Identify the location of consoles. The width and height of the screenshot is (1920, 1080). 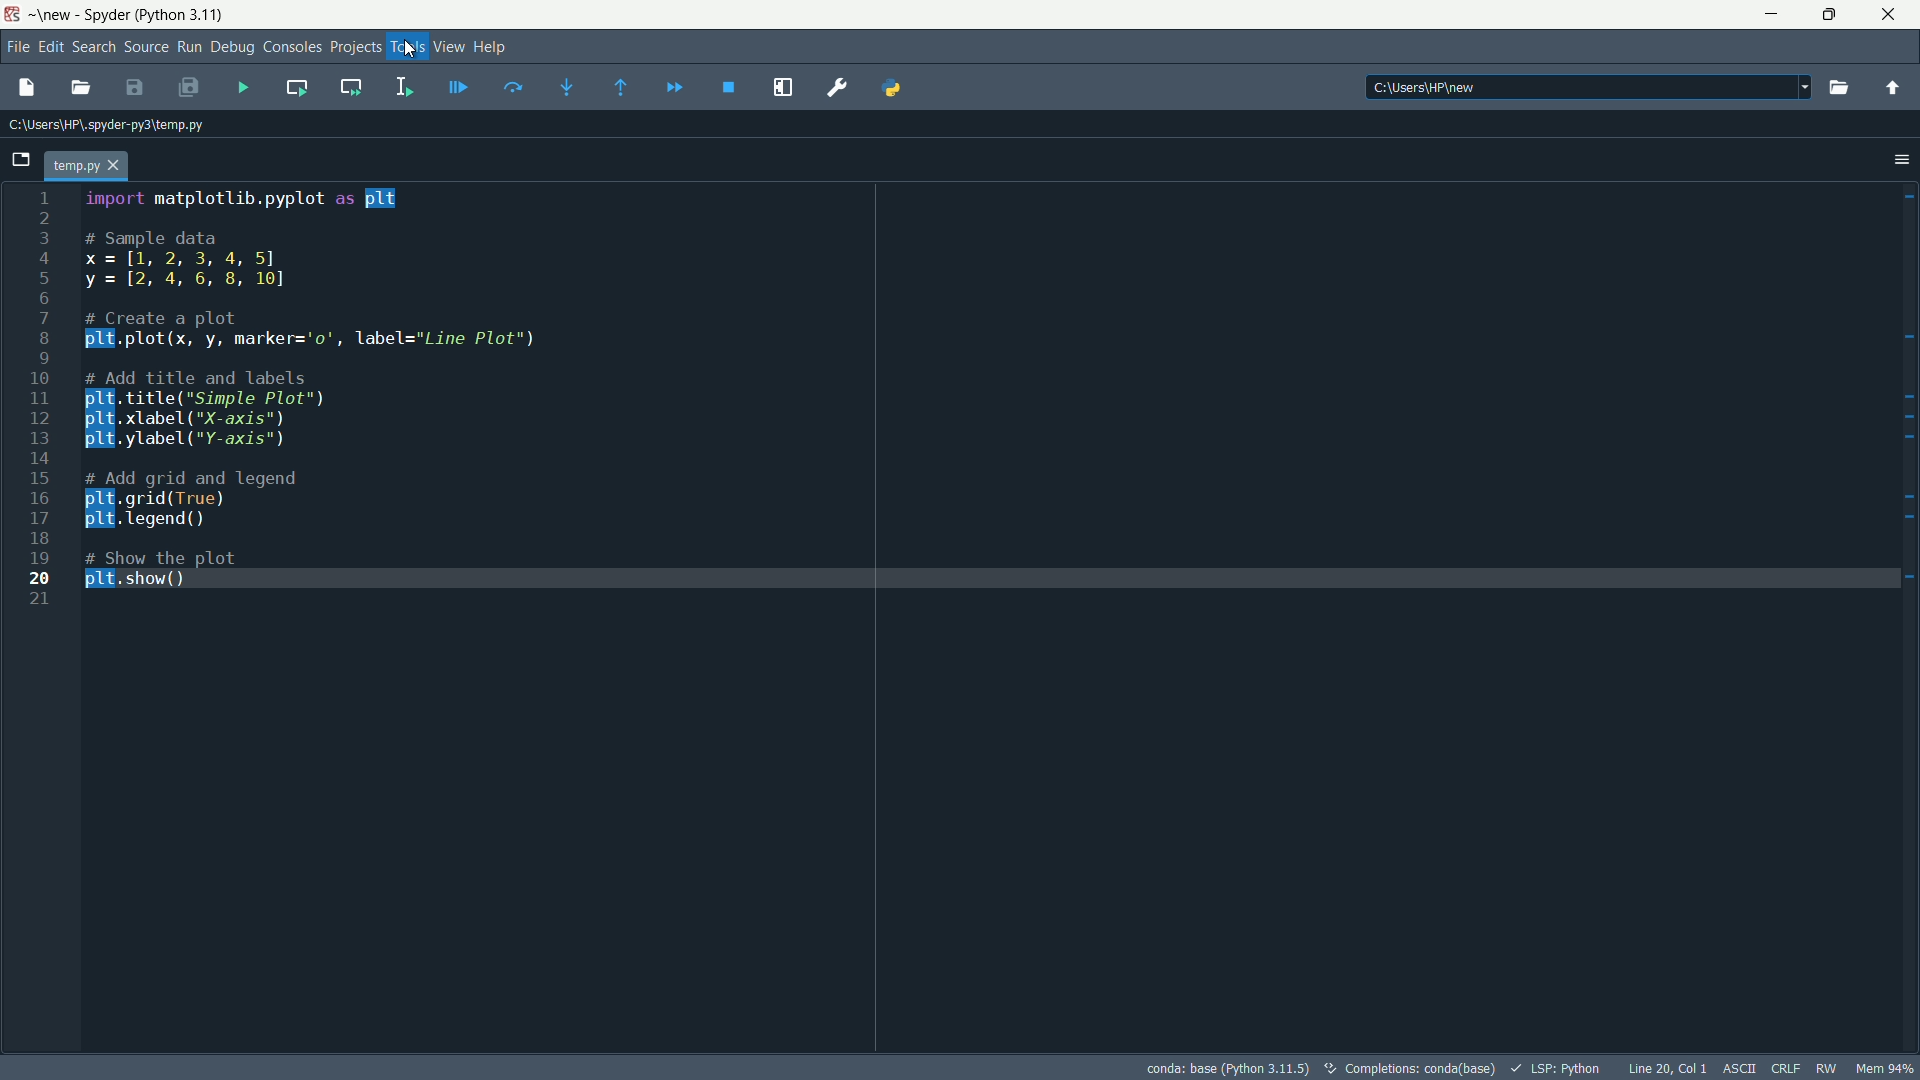
(292, 46).